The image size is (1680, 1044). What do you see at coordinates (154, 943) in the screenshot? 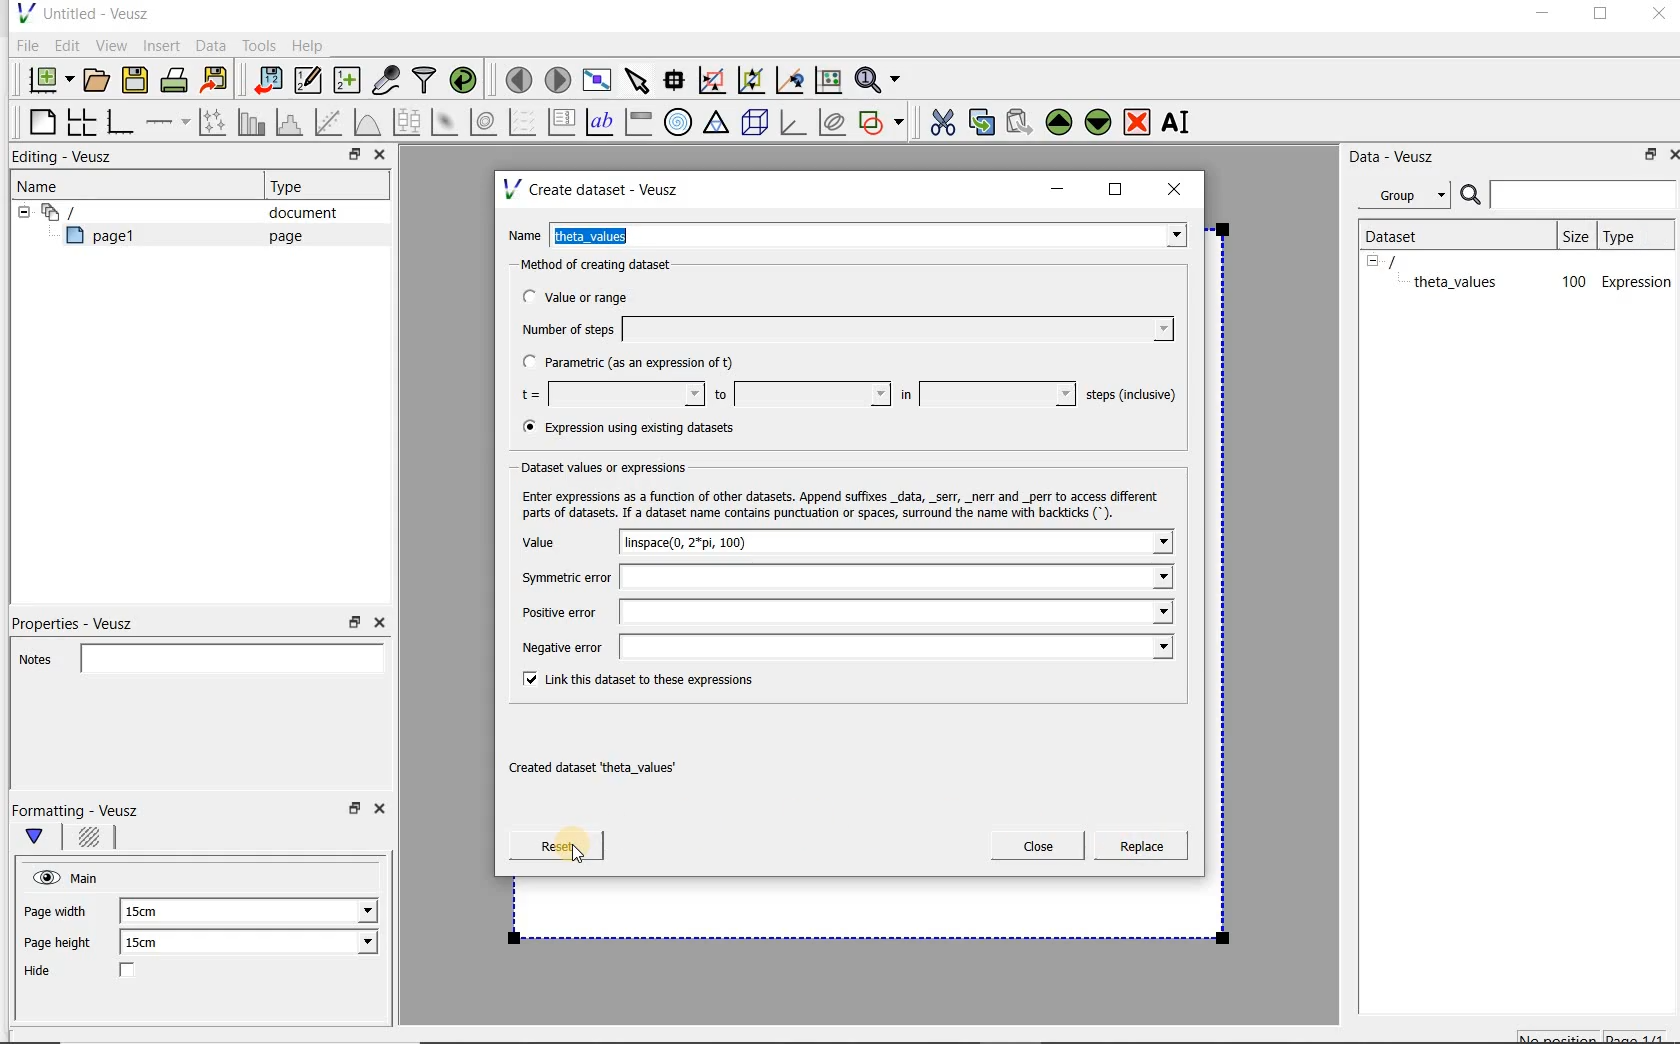
I see `15cm` at bounding box center [154, 943].